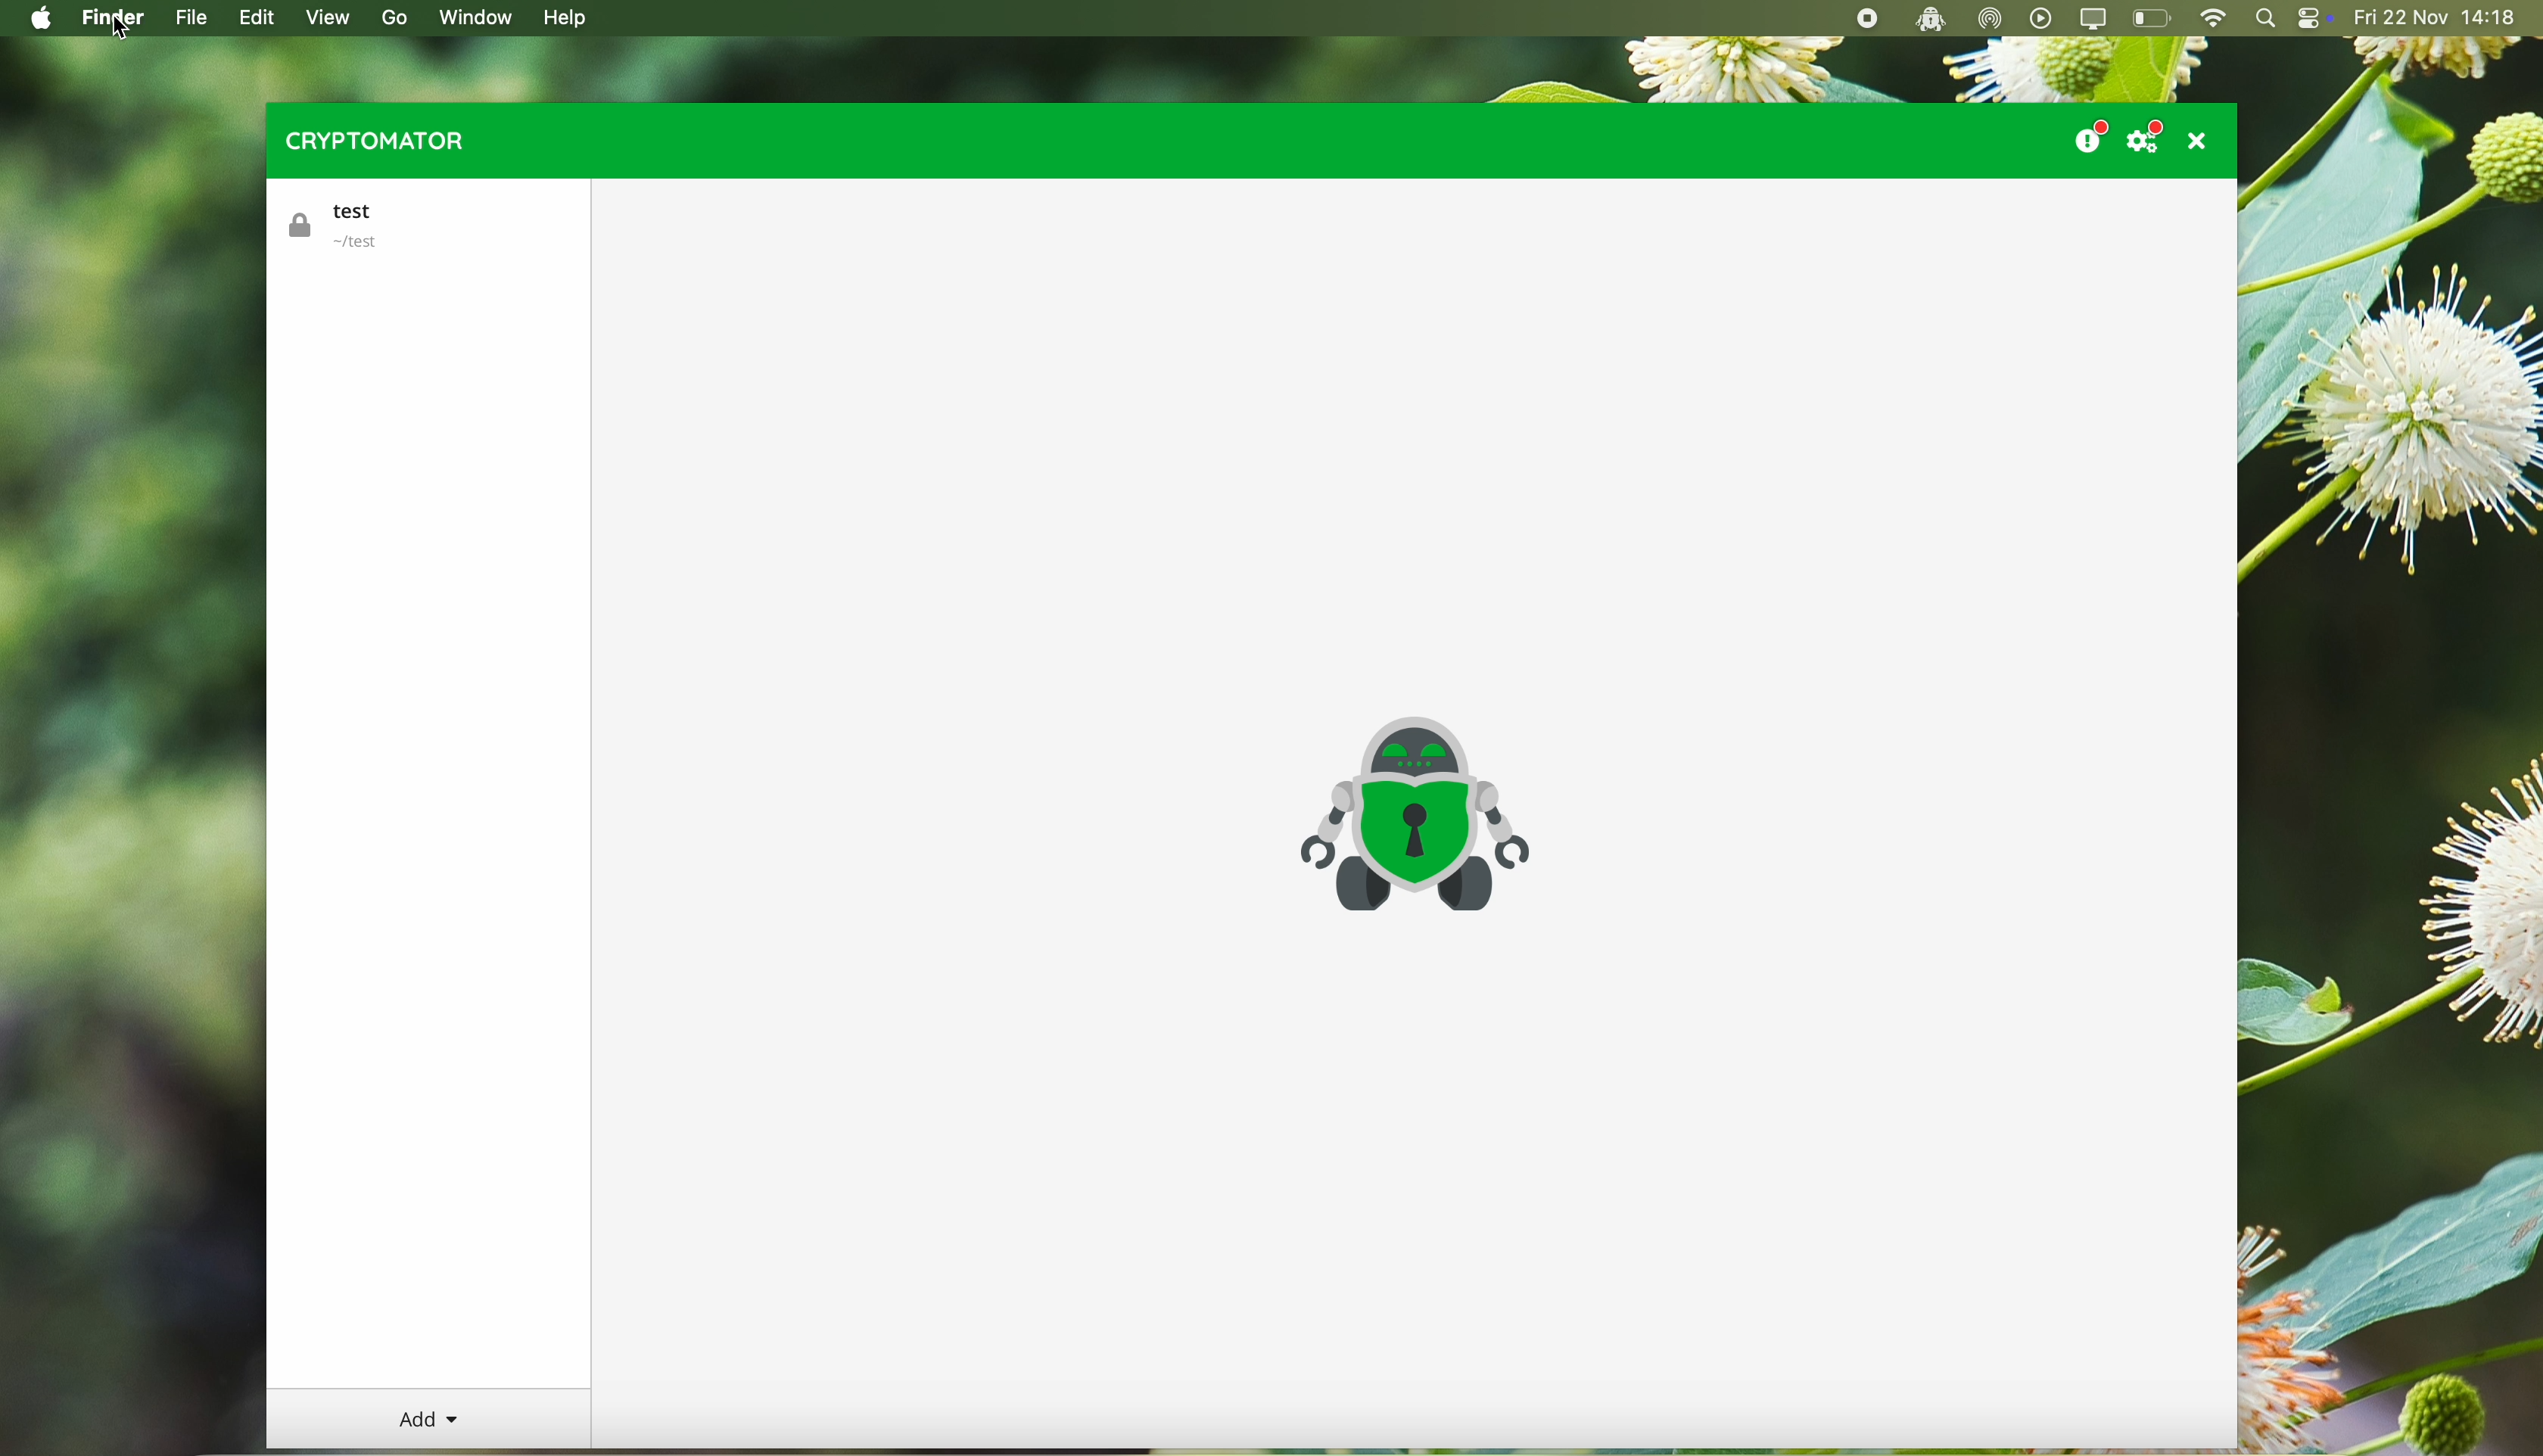 This screenshot has height=1456, width=2543. I want to click on stop recording, so click(1863, 19).